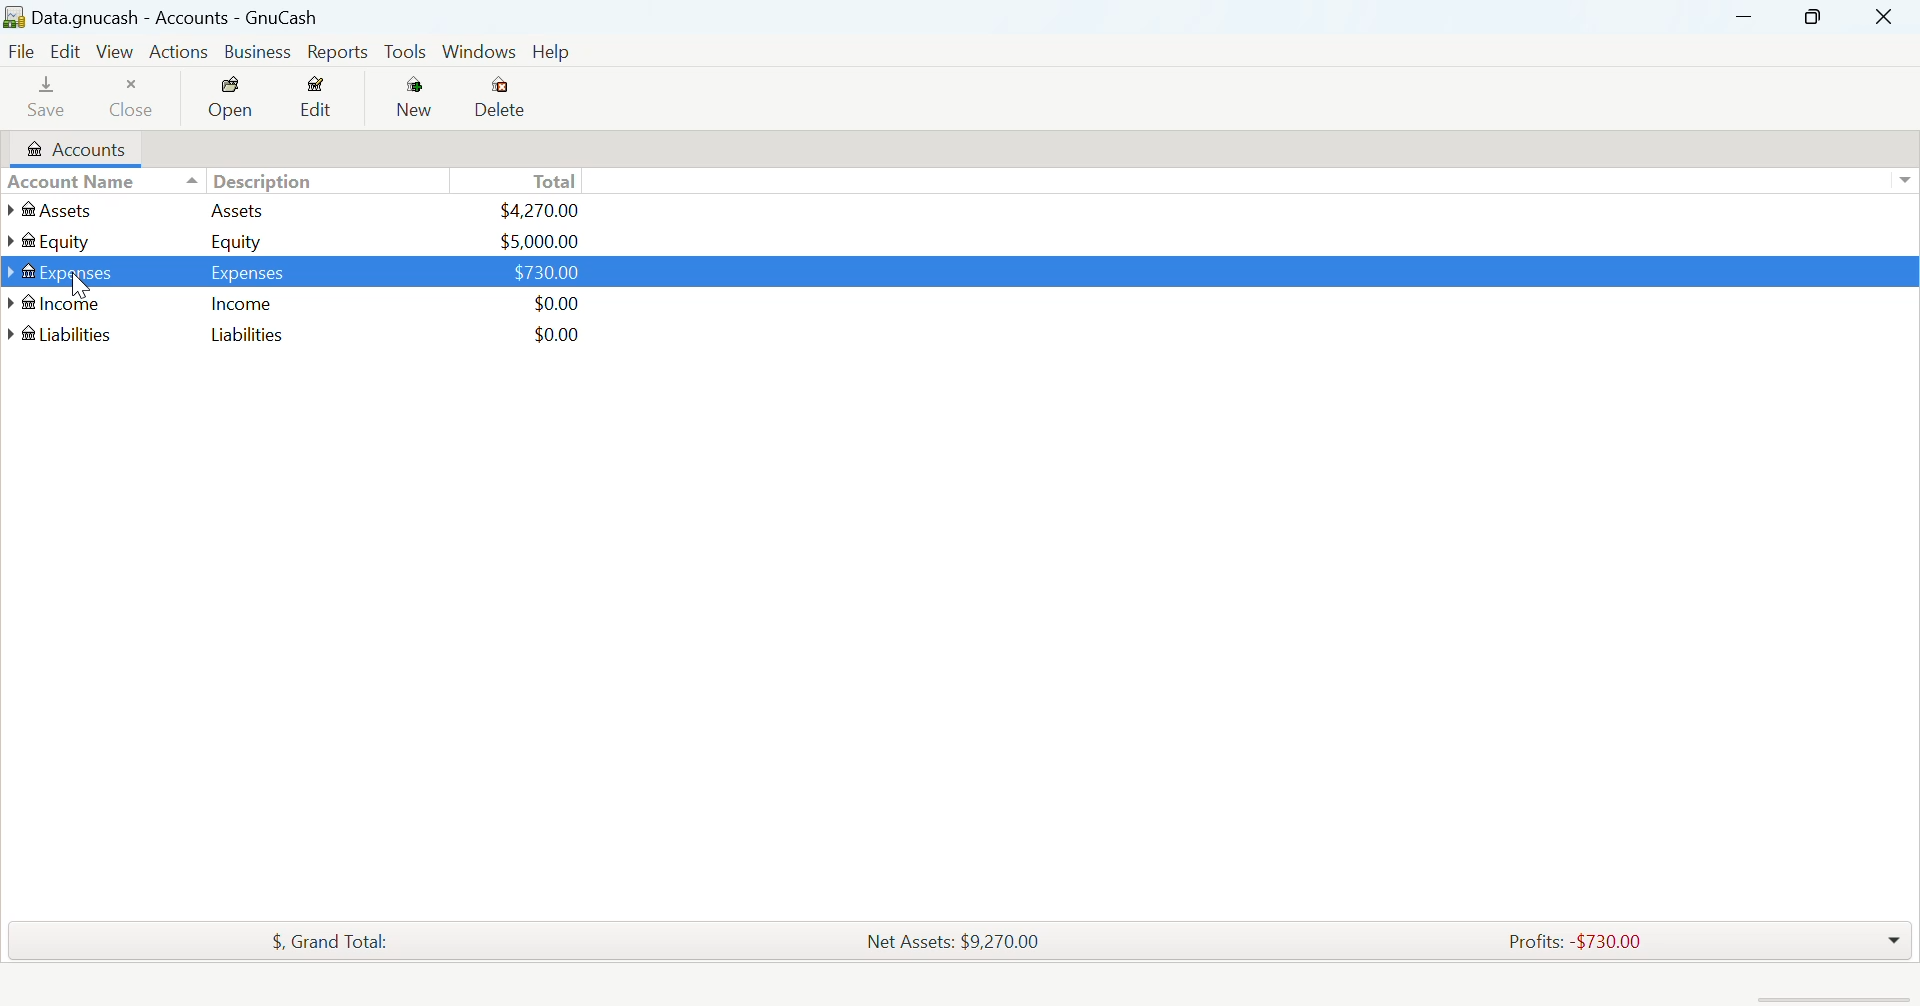 This screenshot has width=1920, height=1006. What do you see at coordinates (78, 277) in the screenshot?
I see `Cursor Position` at bounding box center [78, 277].